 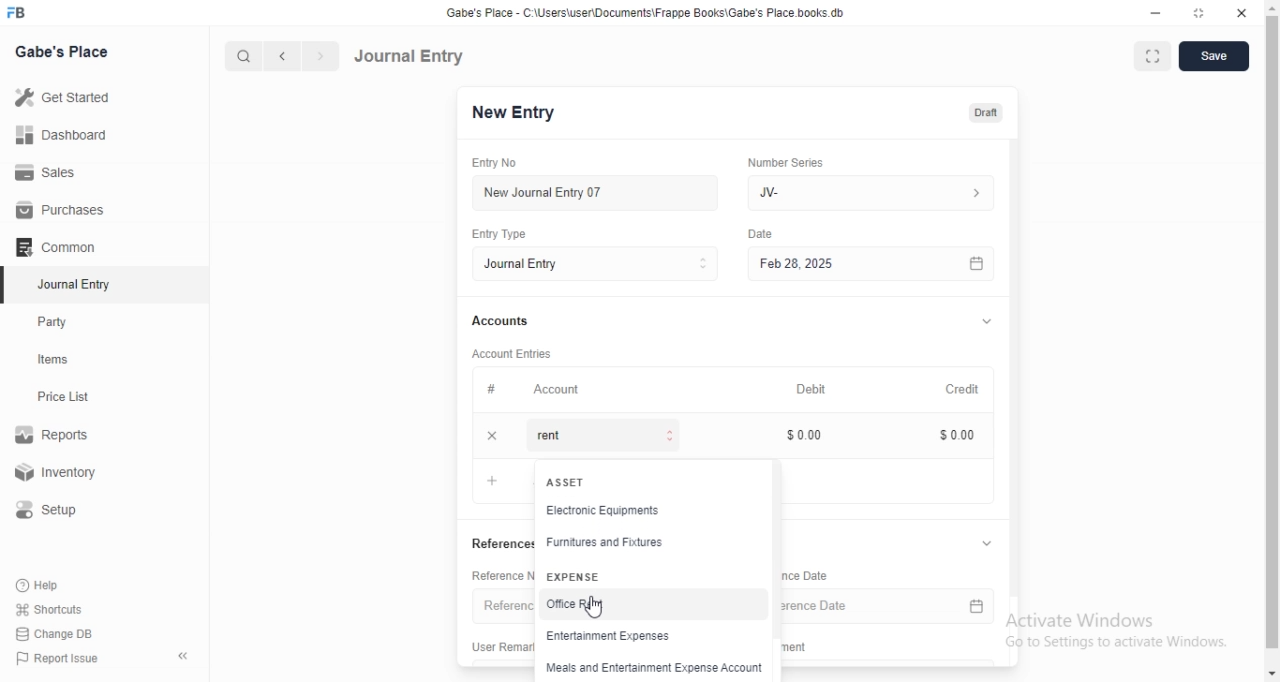 What do you see at coordinates (61, 360) in the screenshot?
I see `tems` at bounding box center [61, 360].